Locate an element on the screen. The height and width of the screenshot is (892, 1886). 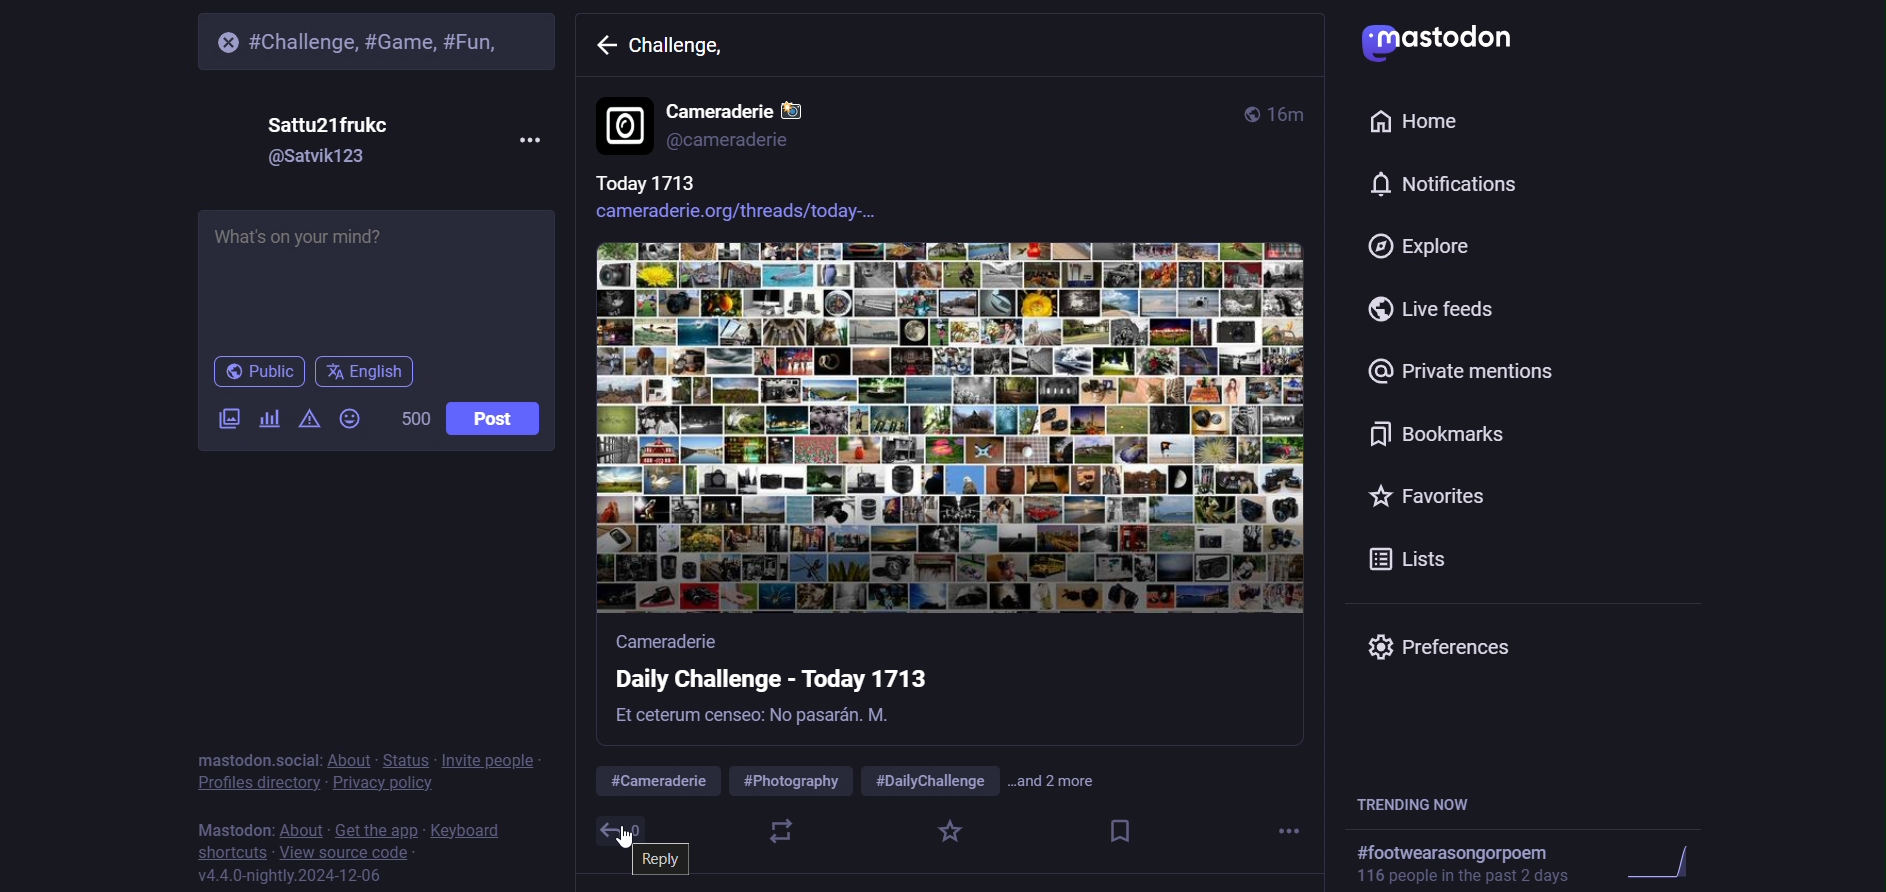
profile dirctory is located at coordinates (258, 783).